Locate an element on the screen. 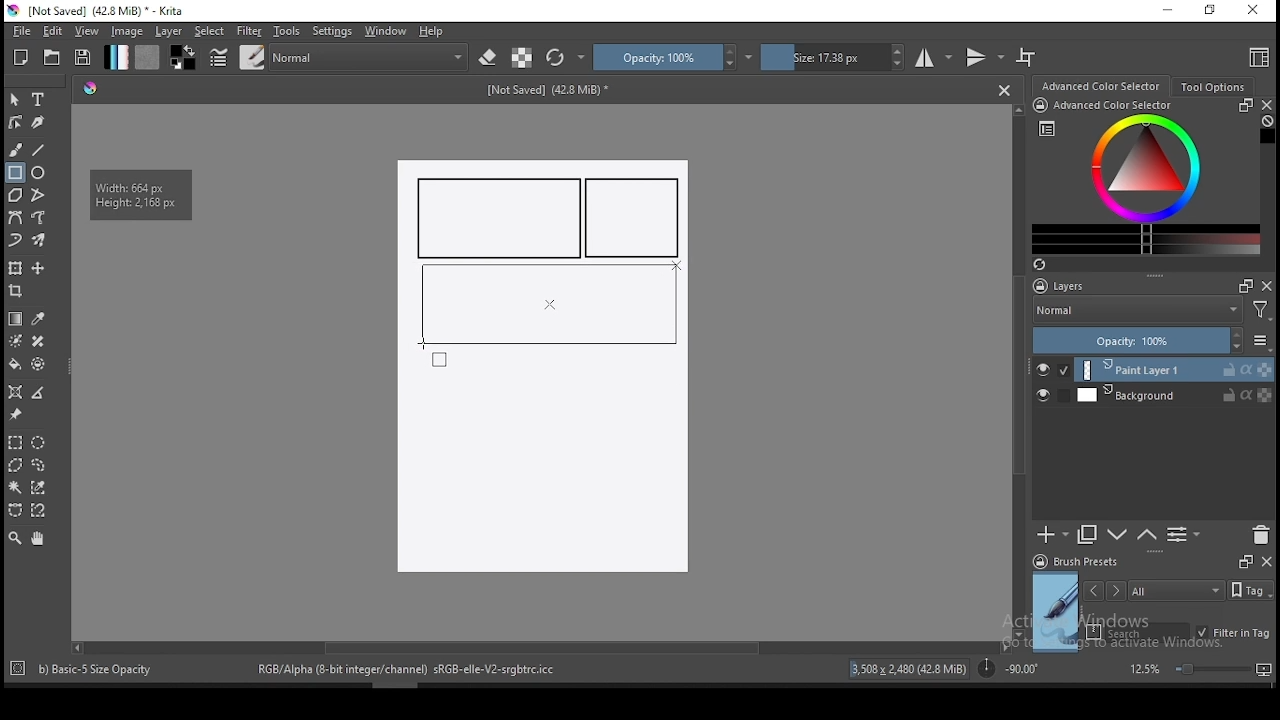 The width and height of the screenshot is (1280, 720). colorize mask tool is located at coordinates (17, 341).